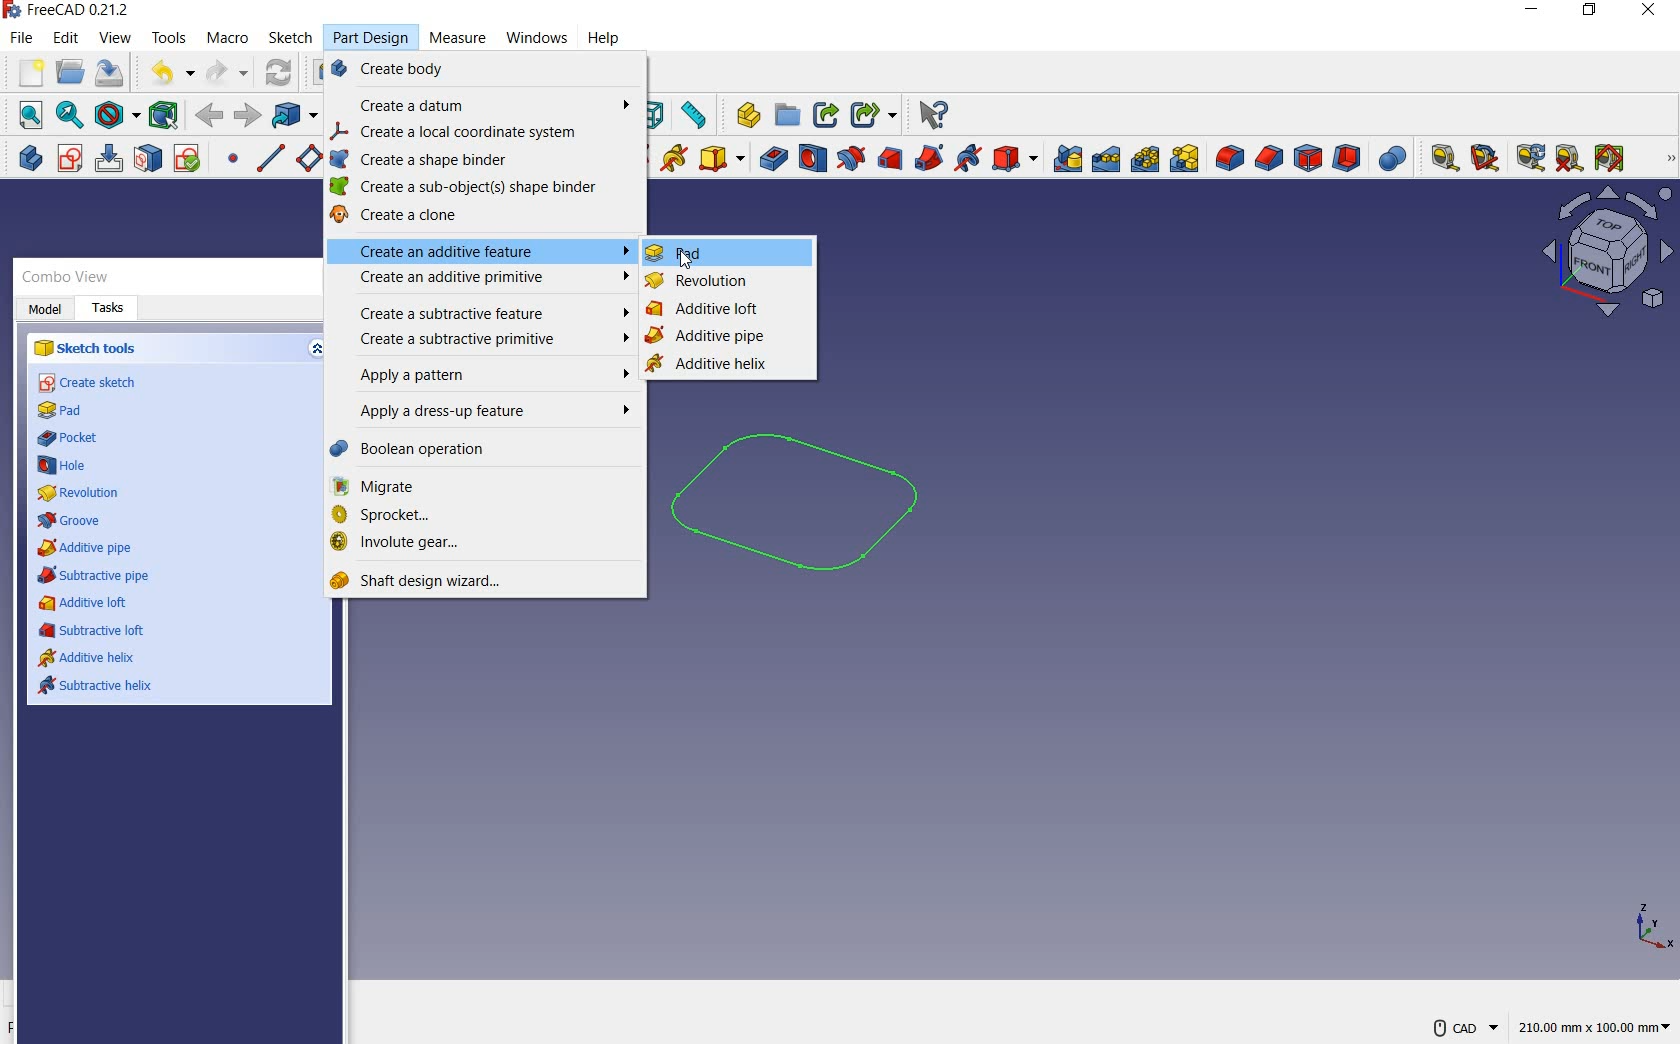 This screenshot has width=1680, height=1044. I want to click on migrate, so click(487, 487).